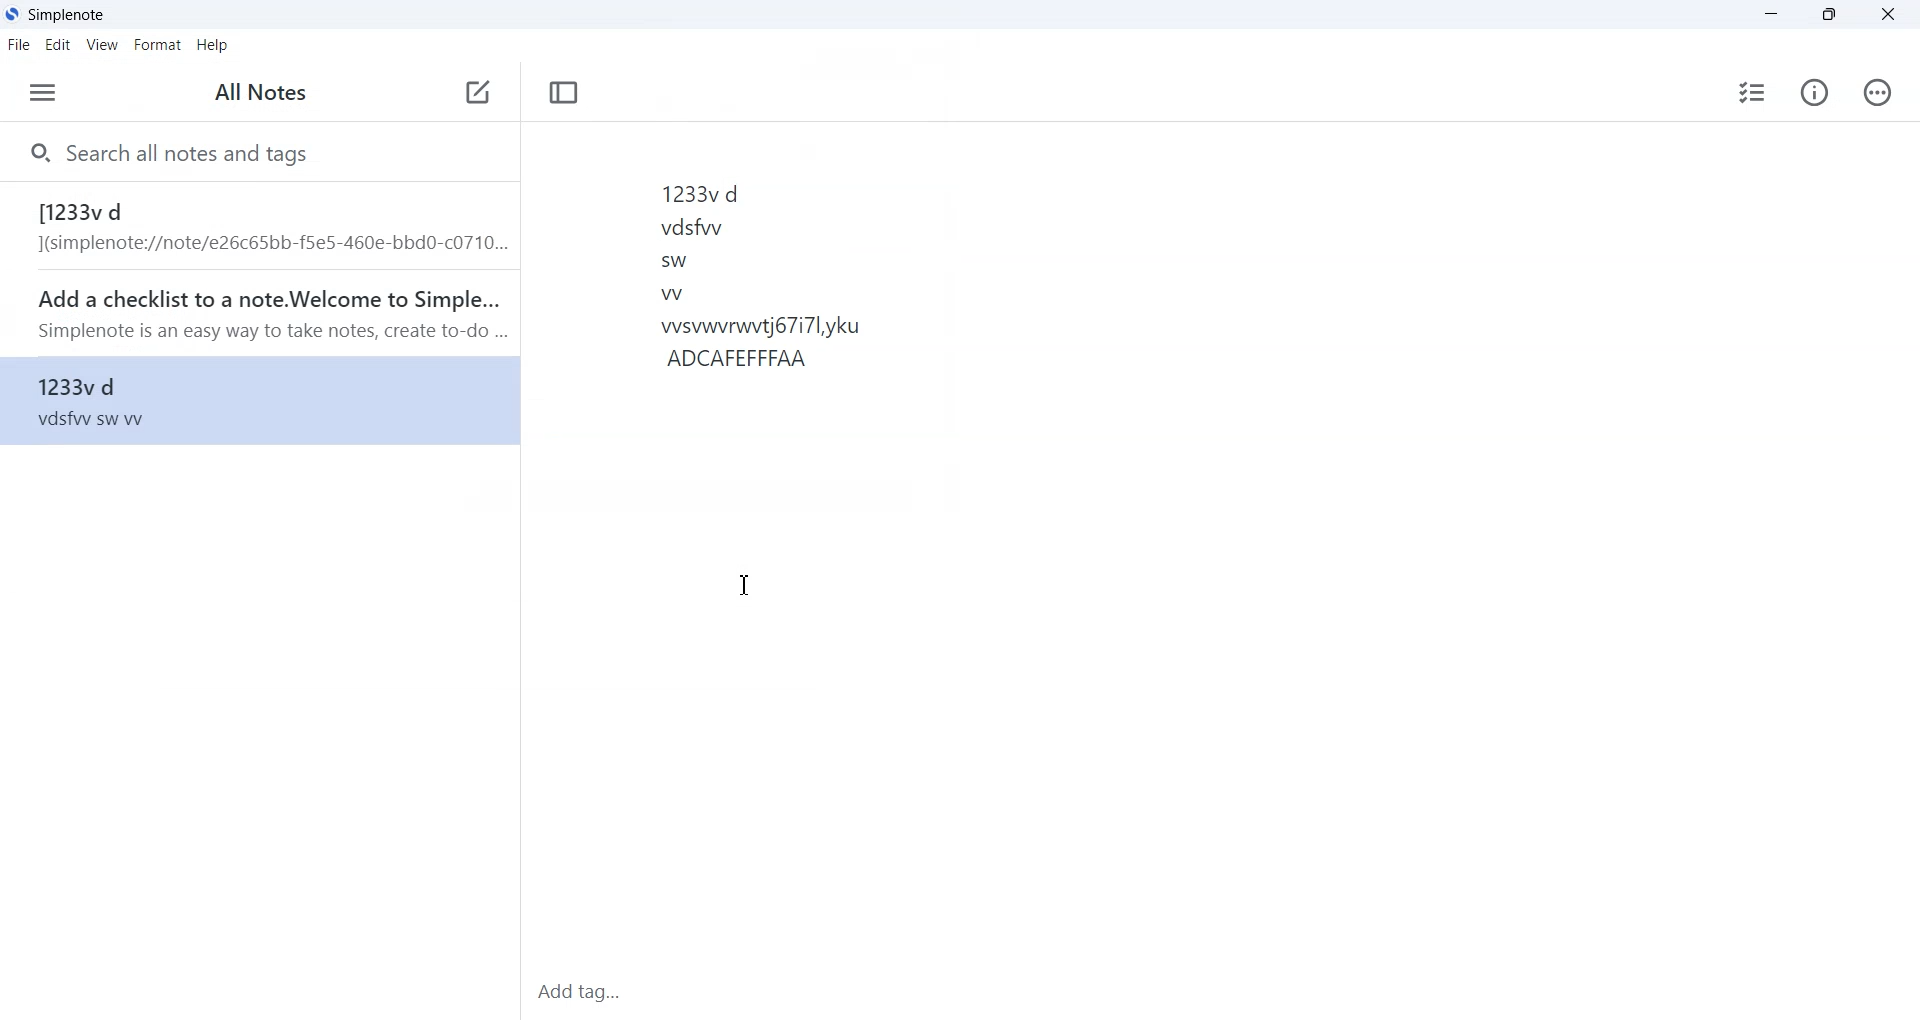  Describe the element at coordinates (1814, 92) in the screenshot. I see `Info` at that location.